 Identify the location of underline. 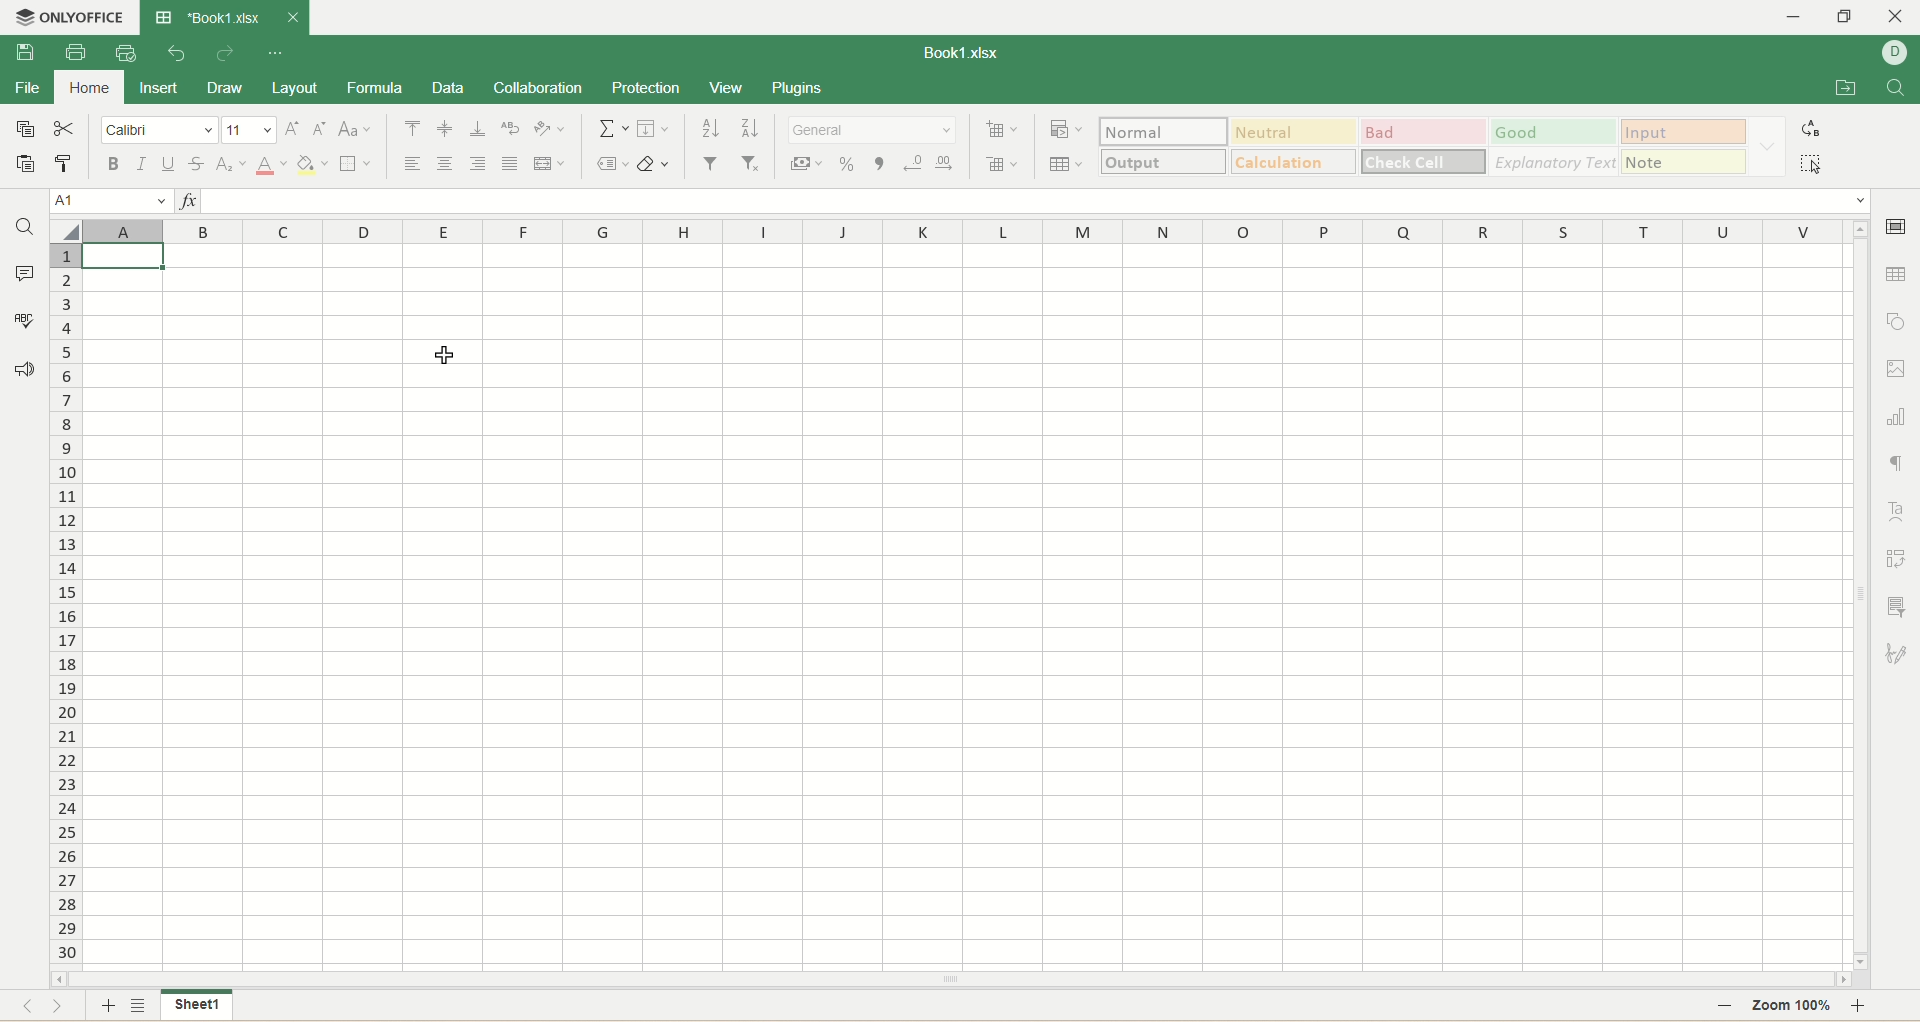
(168, 164).